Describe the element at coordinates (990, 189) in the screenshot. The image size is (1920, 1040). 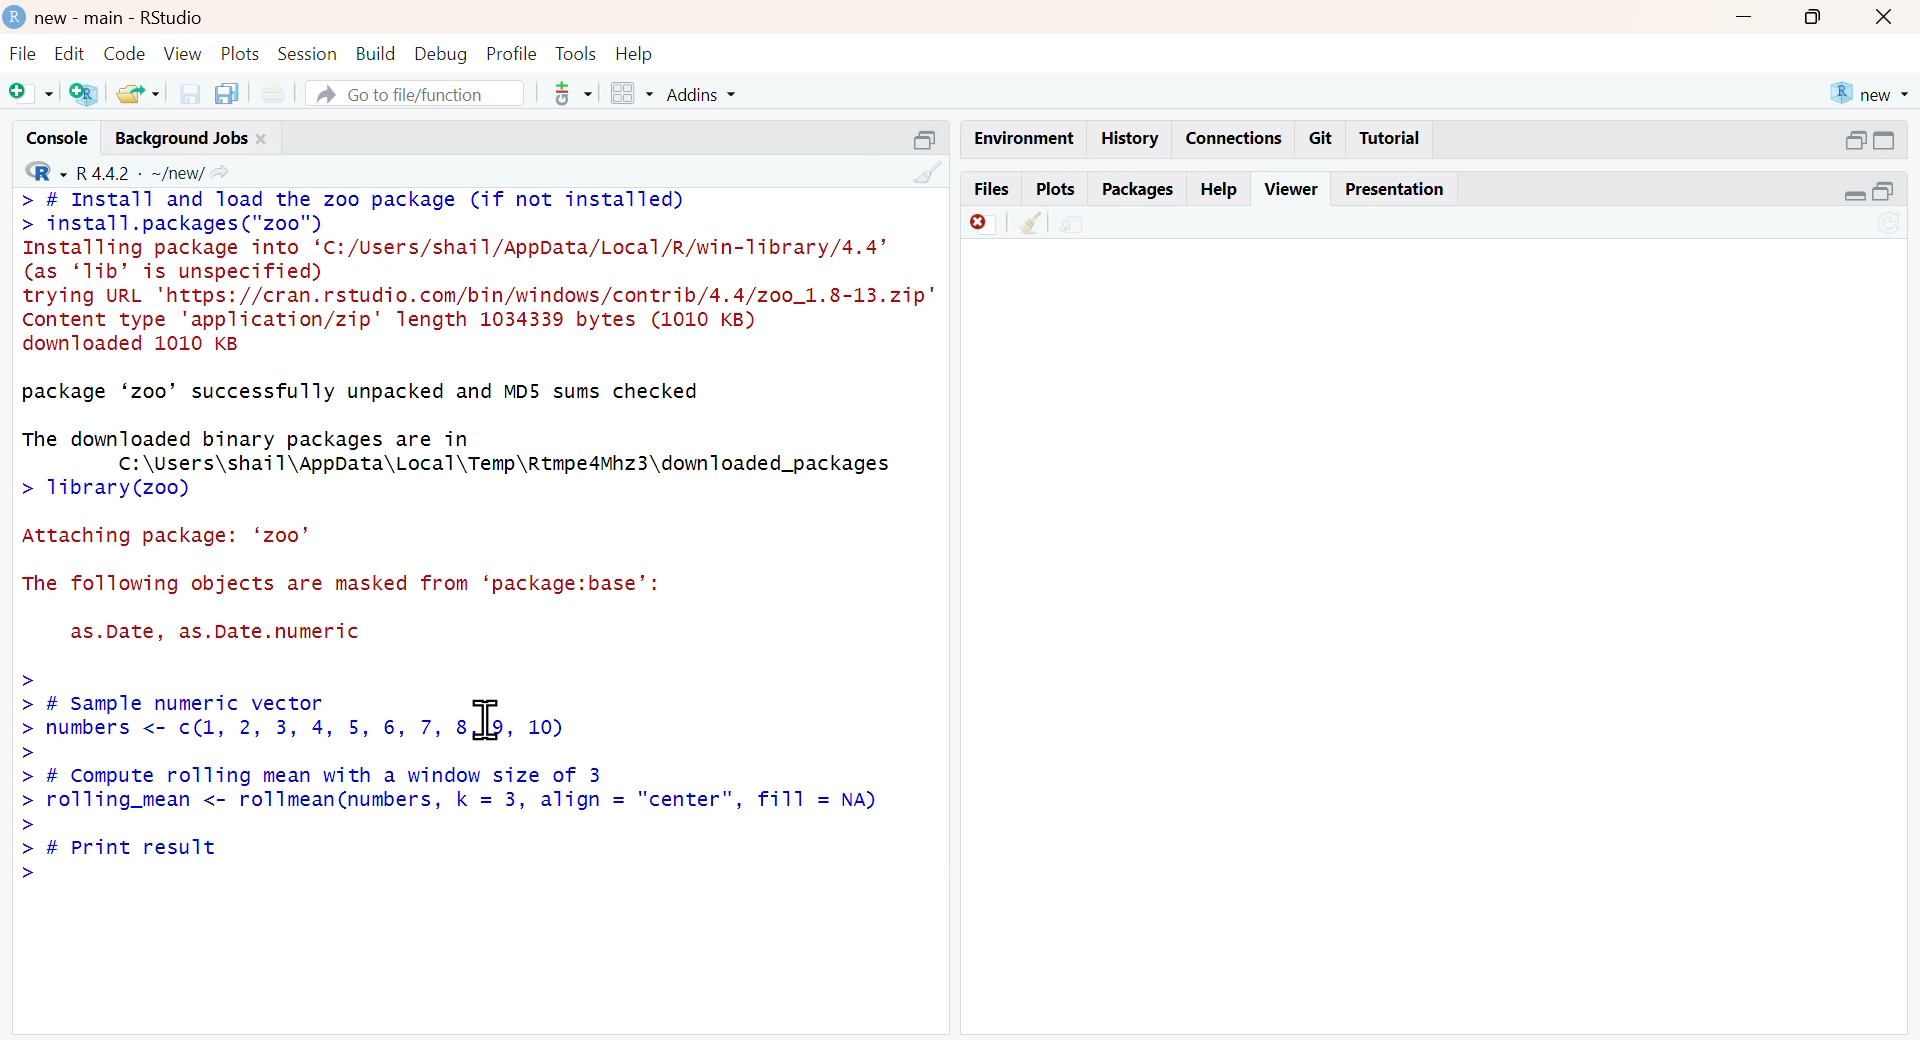
I see `files` at that location.